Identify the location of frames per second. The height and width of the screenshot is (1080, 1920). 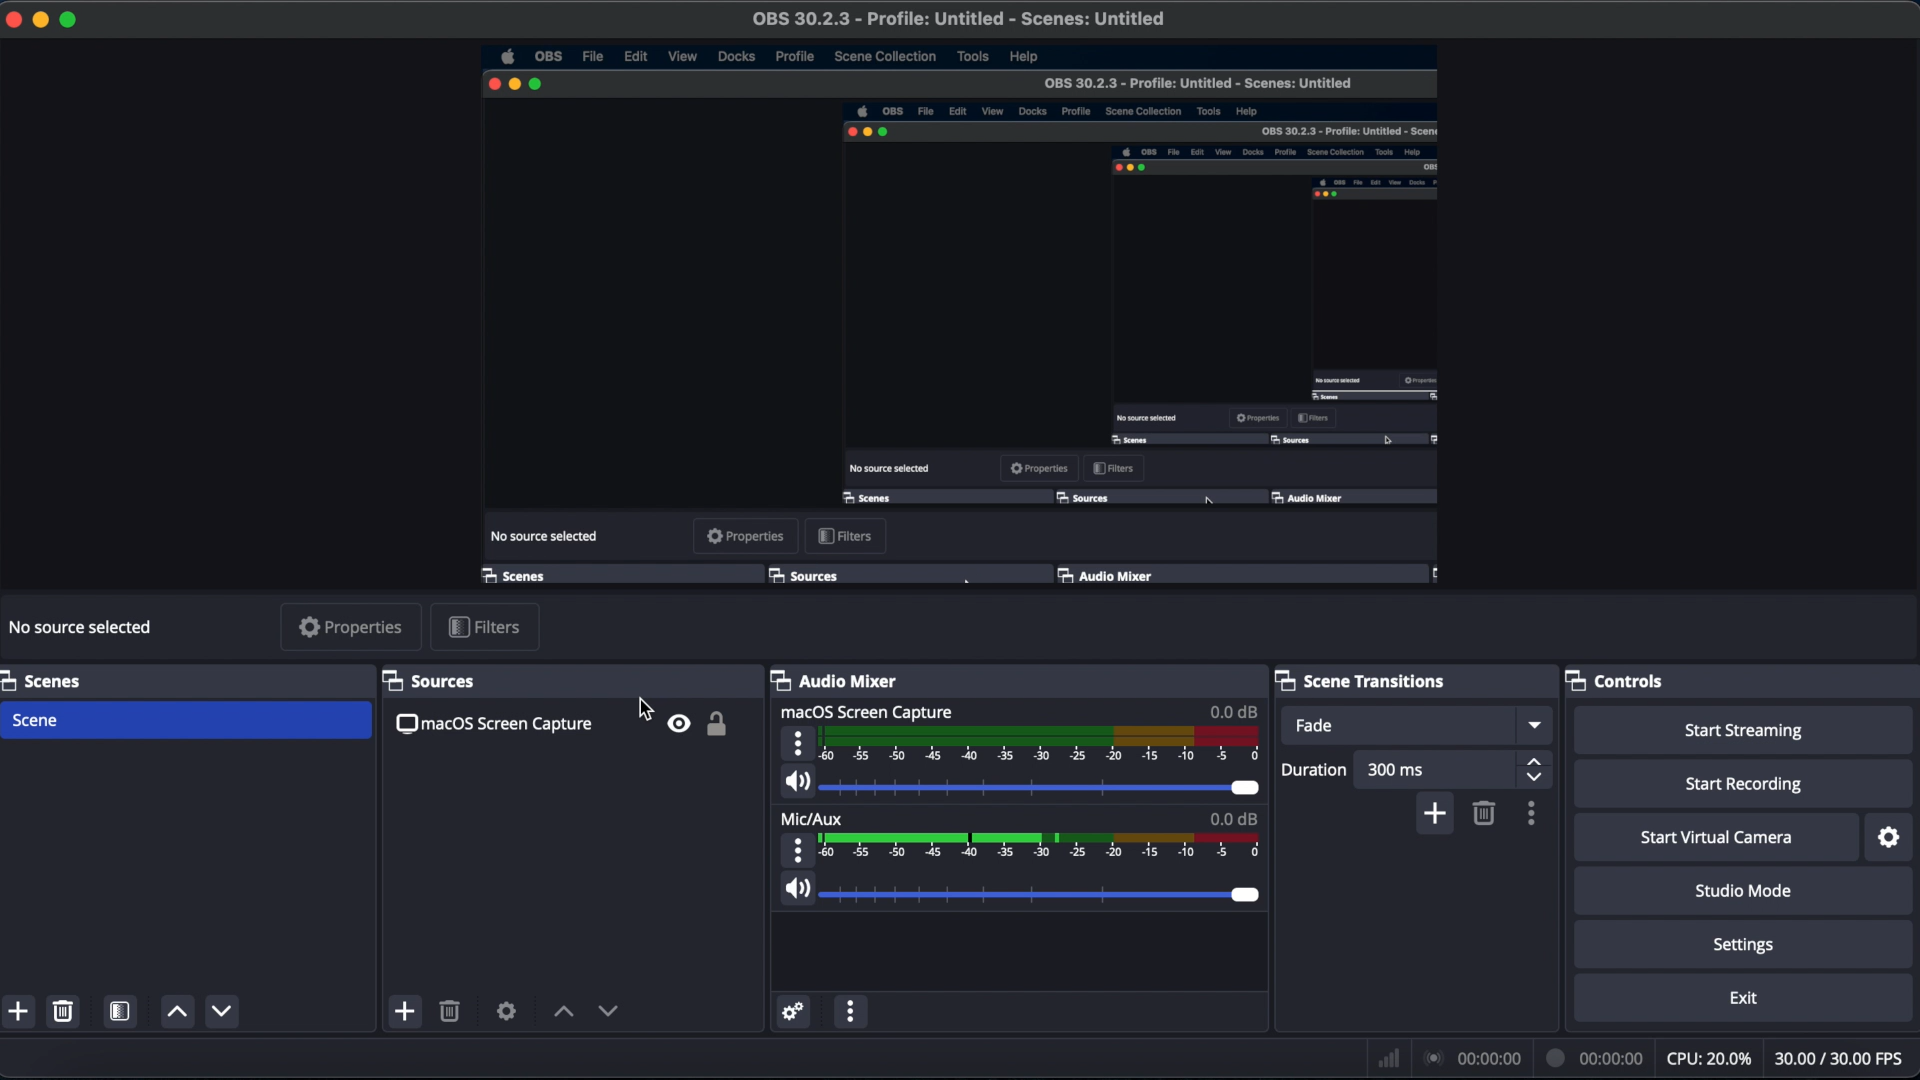
(1839, 1057).